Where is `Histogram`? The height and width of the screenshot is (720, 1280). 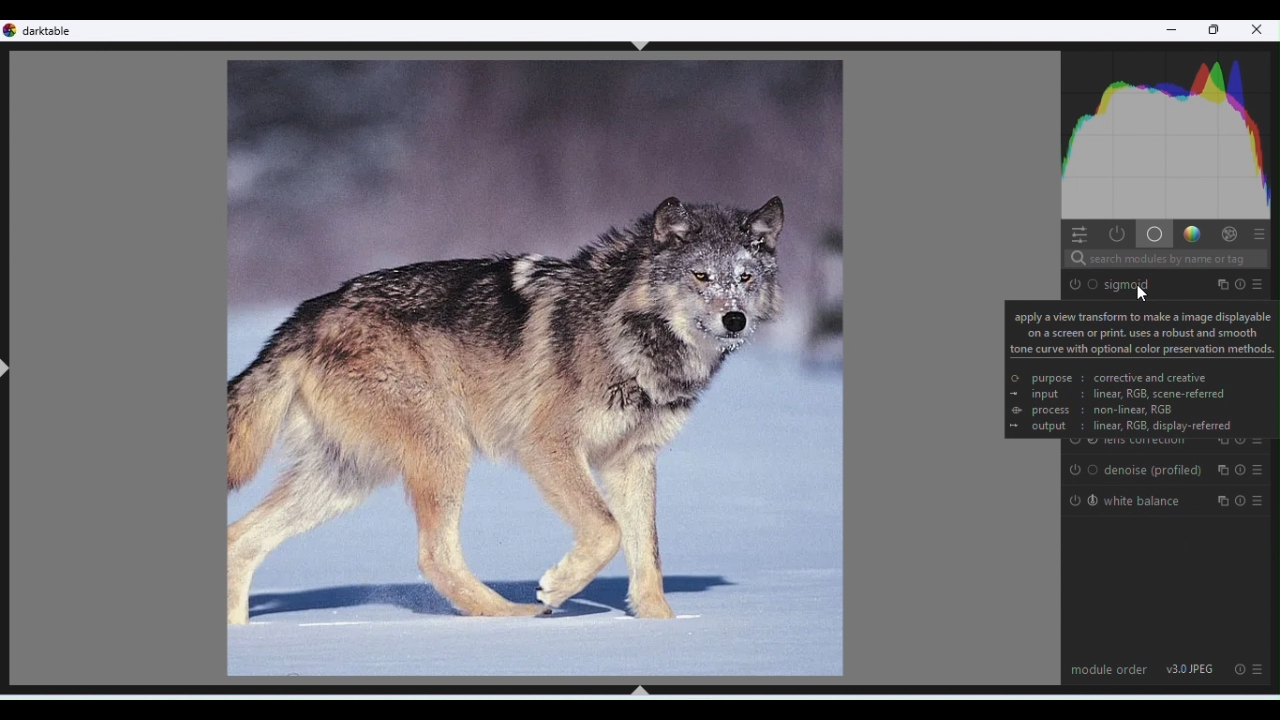 Histogram is located at coordinates (1169, 131).